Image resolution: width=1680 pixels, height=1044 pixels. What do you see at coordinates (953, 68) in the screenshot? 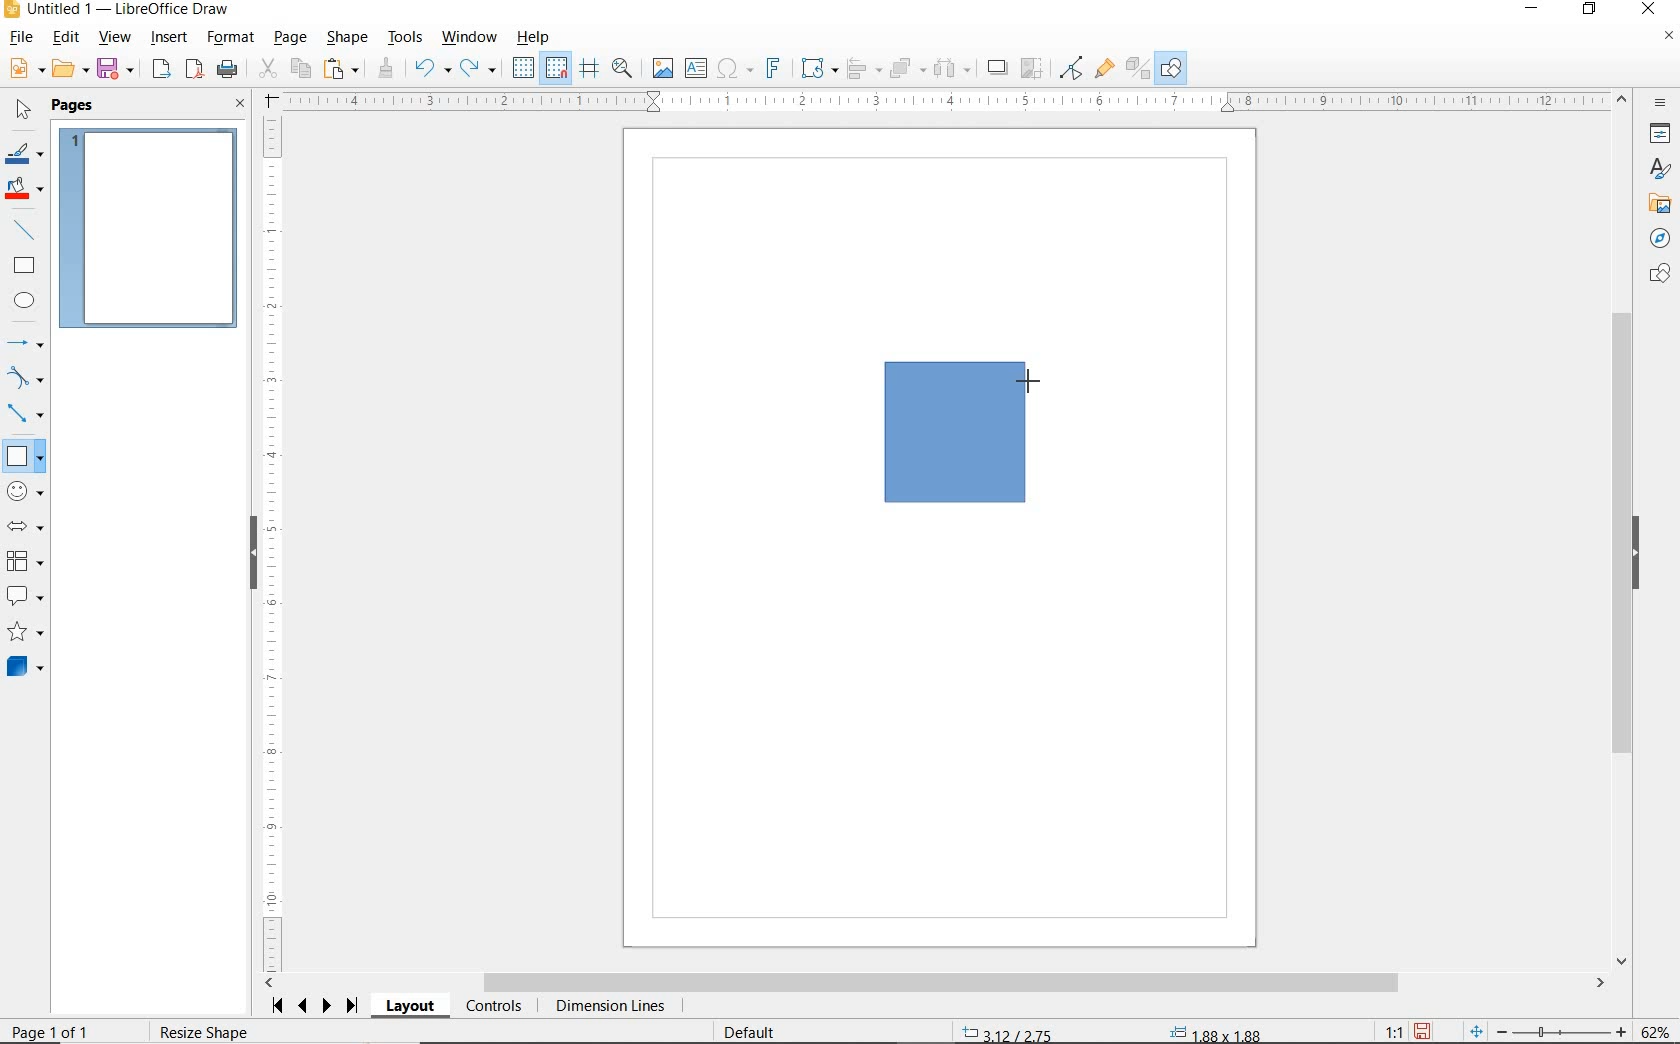
I see `SELECT AT LEAST THREE OBJECTS TO DISTRIBUTE` at bounding box center [953, 68].